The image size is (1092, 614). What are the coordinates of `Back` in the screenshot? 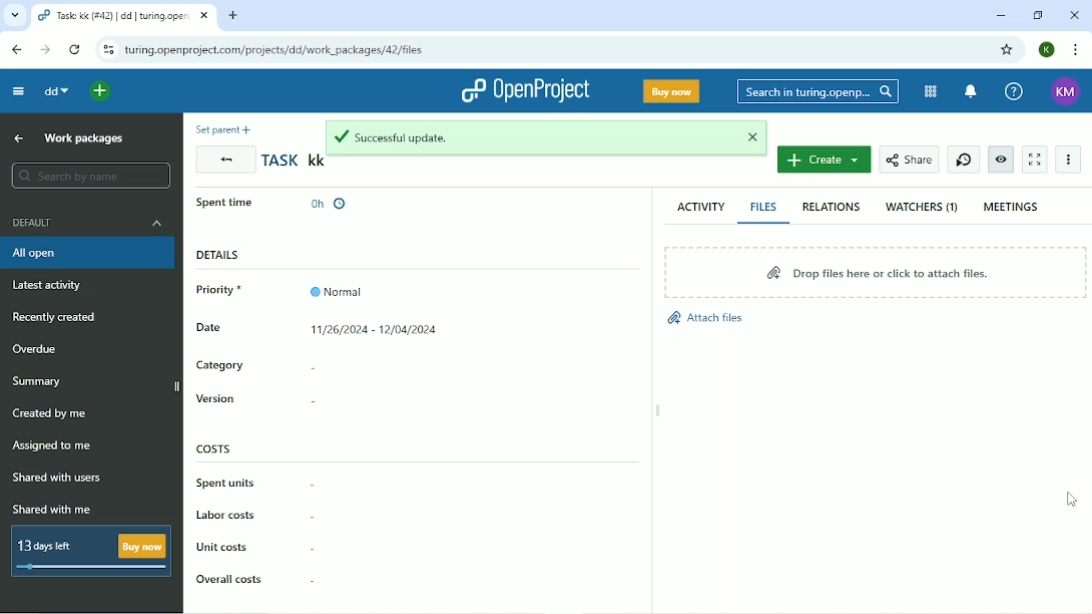 It's located at (225, 159).